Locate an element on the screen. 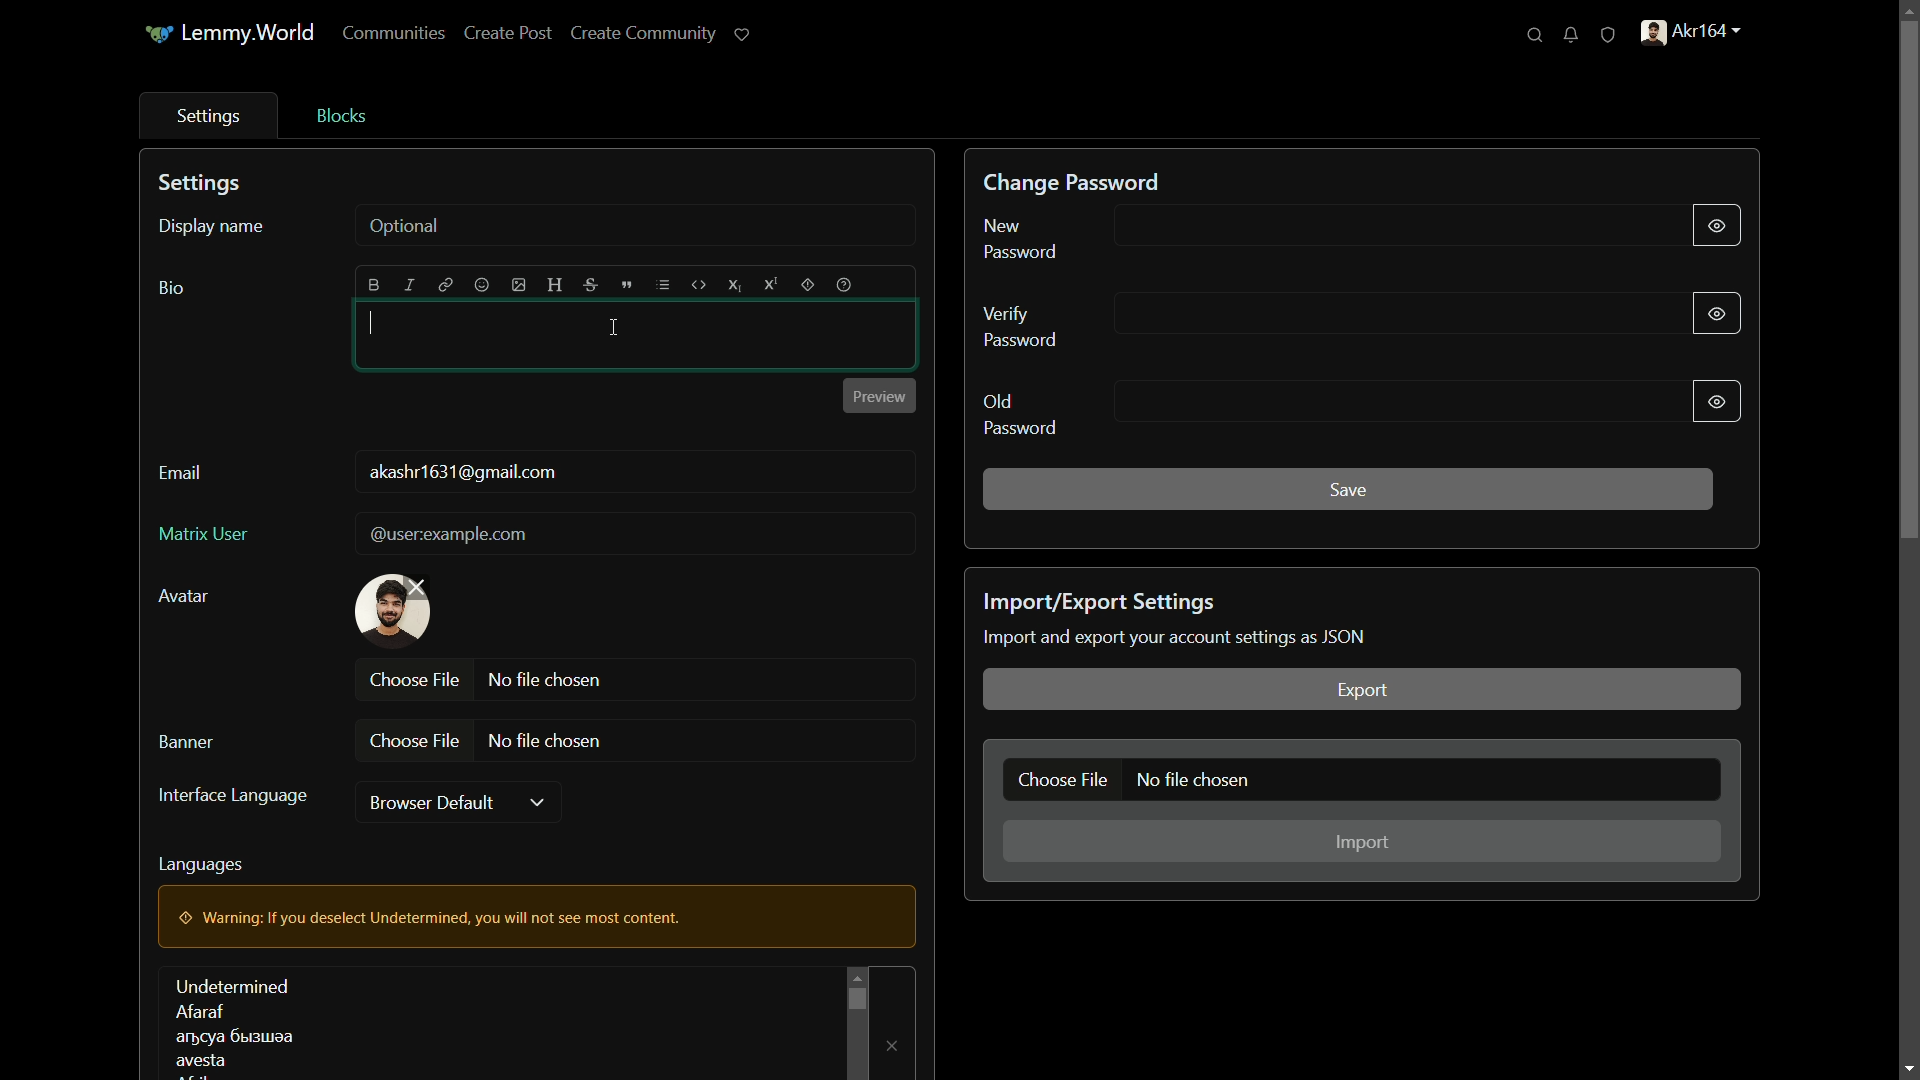 The image size is (1920, 1080). help is located at coordinates (844, 286).